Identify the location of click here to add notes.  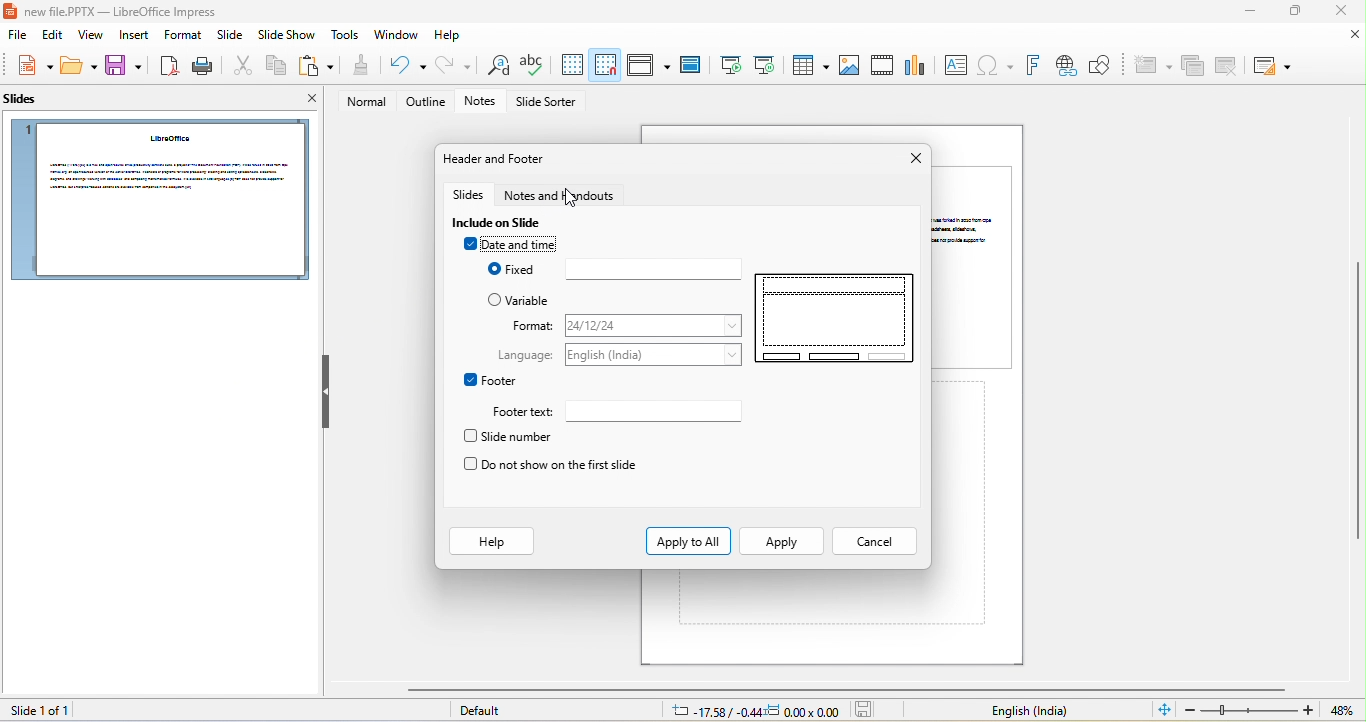
(805, 597).